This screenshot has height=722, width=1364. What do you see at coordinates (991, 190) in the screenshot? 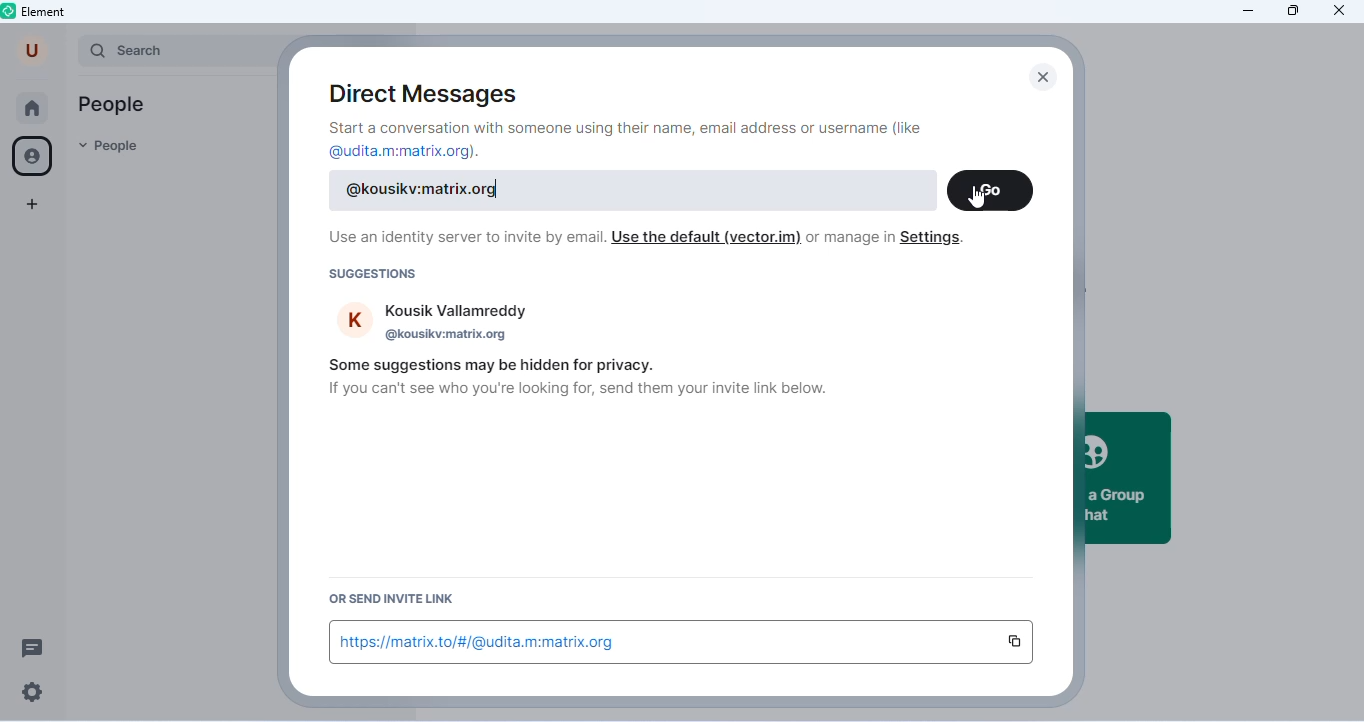
I see `go` at bounding box center [991, 190].